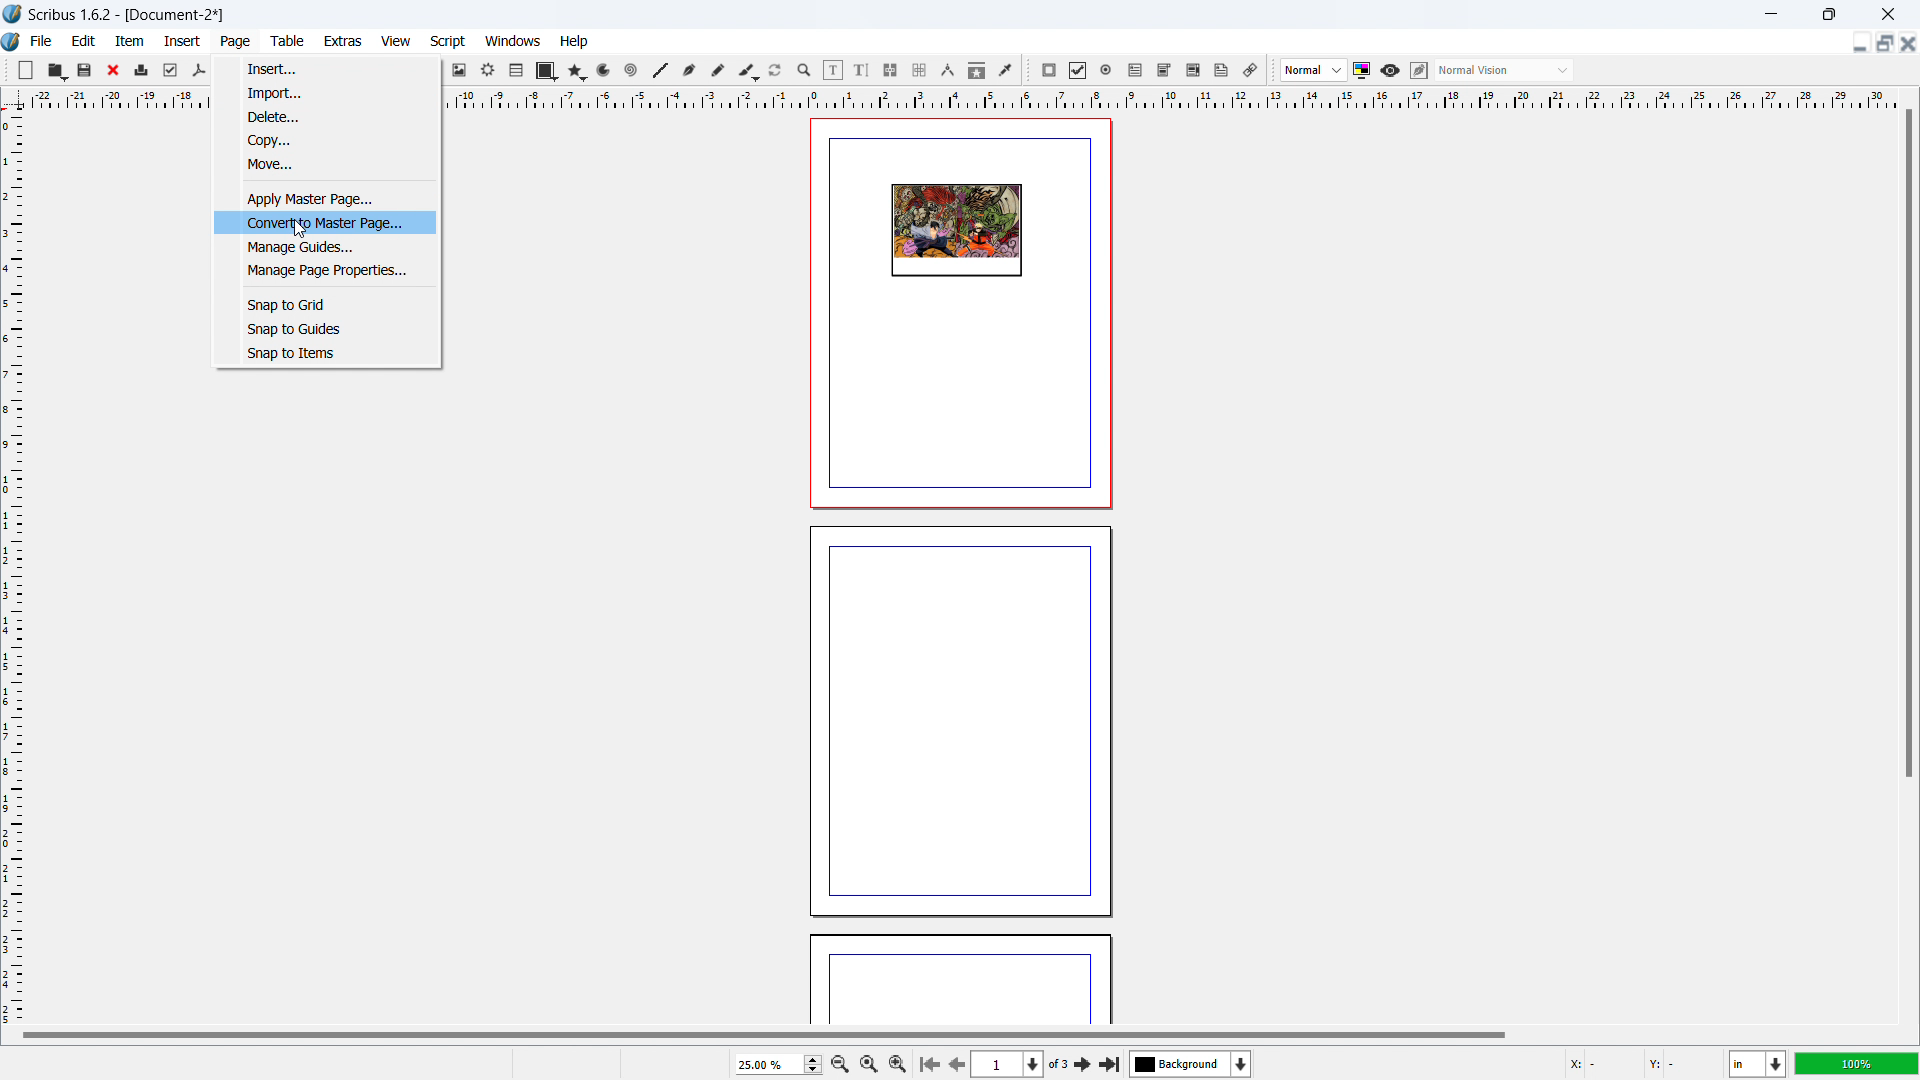 The height and width of the screenshot is (1080, 1920). I want to click on text annotation, so click(1222, 71).